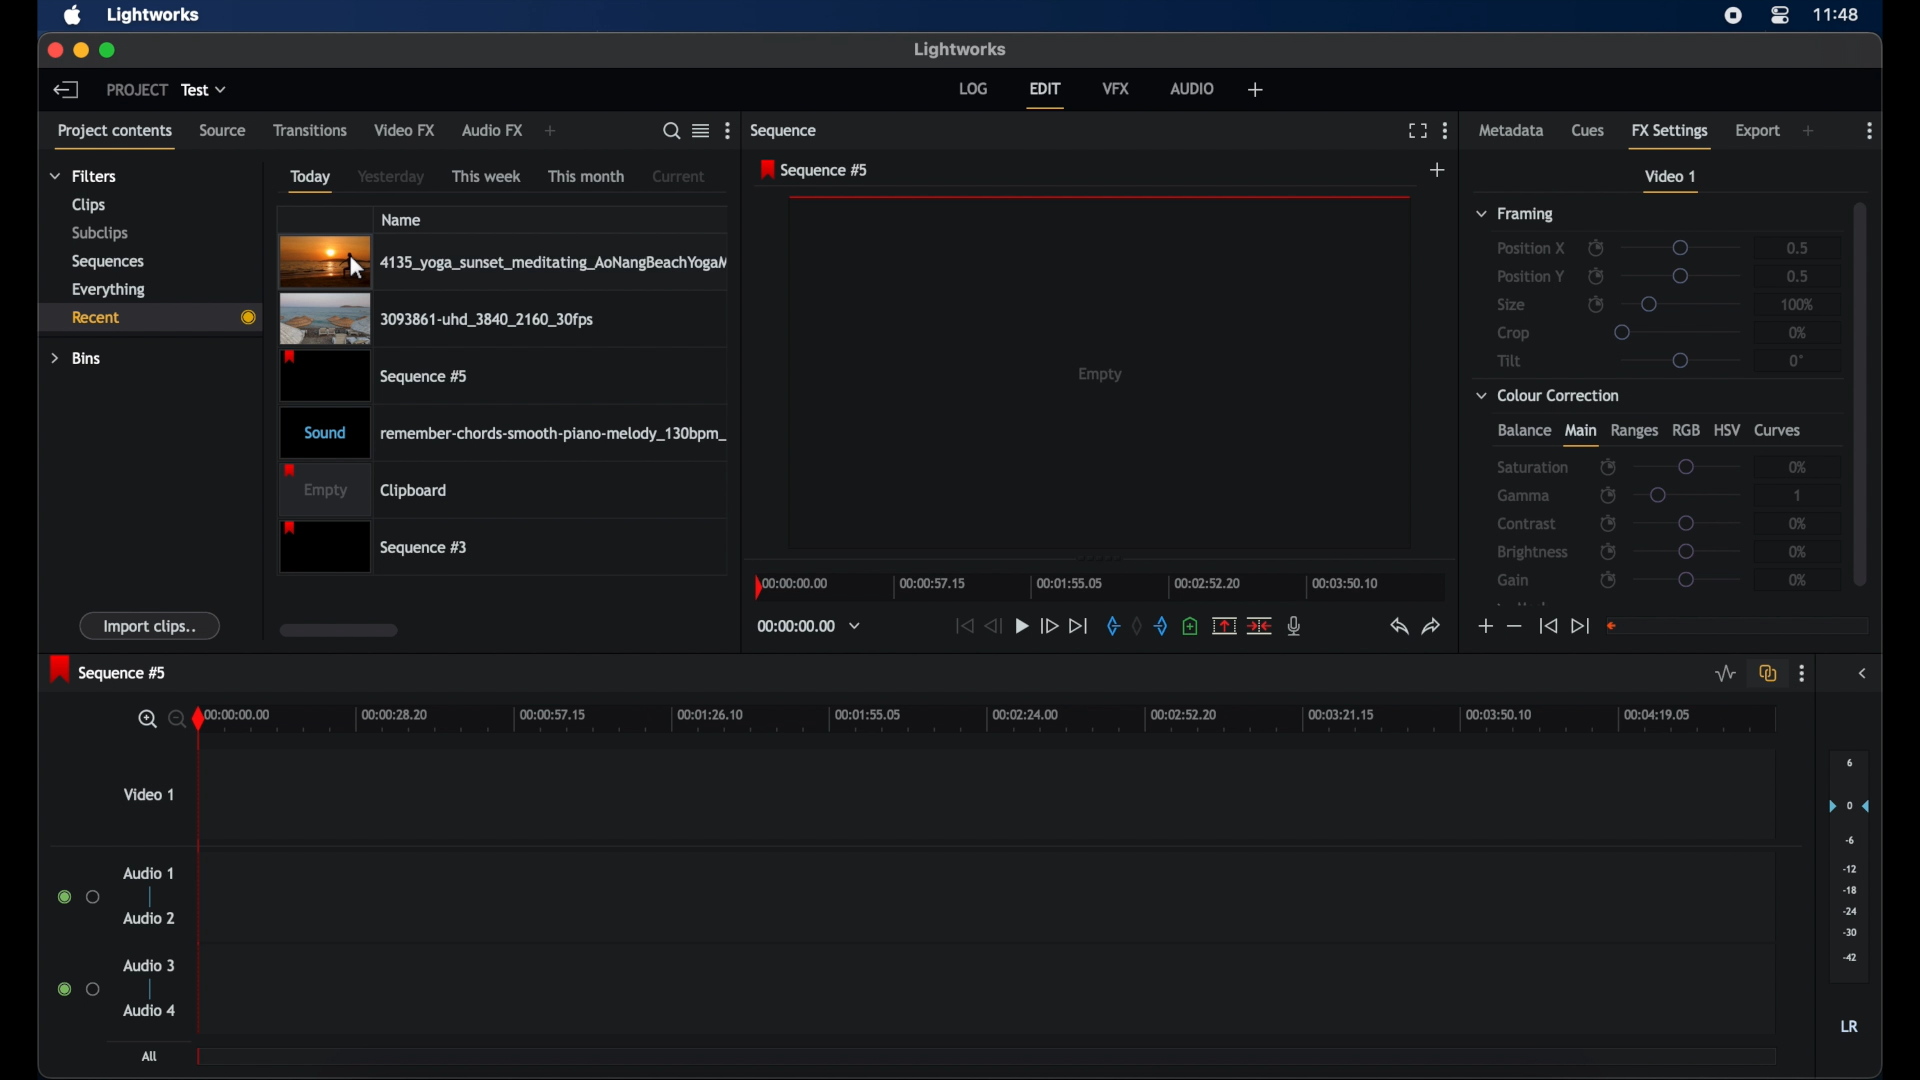 The width and height of the screenshot is (1920, 1080). Describe the element at coordinates (50, 50) in the screenshot. I see `close` at that location.